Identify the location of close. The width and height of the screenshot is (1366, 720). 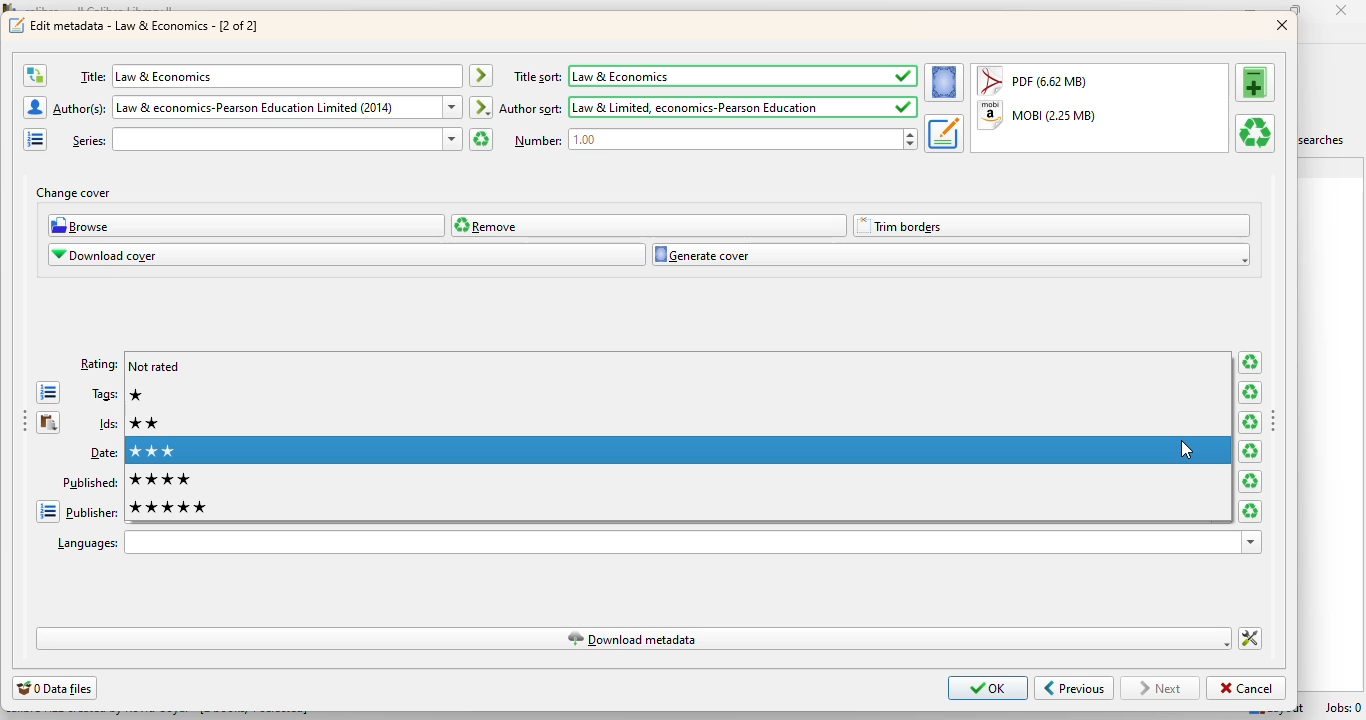
(1346, 11).